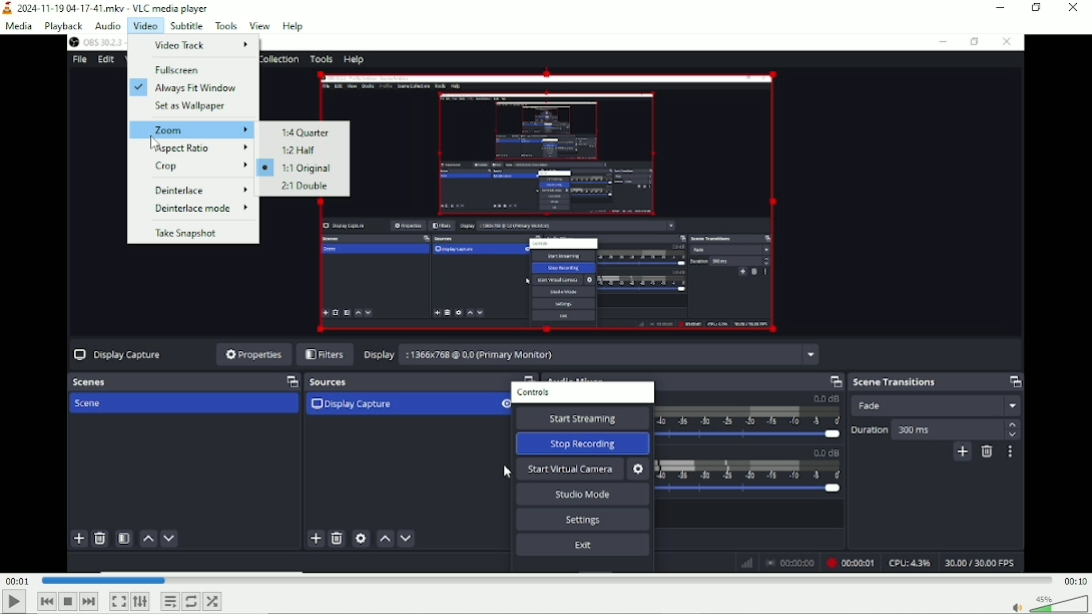  What do you see at coordinates (1038, 8) in the screenshot?
I see `restore down` at bounding box center [1038, 8].